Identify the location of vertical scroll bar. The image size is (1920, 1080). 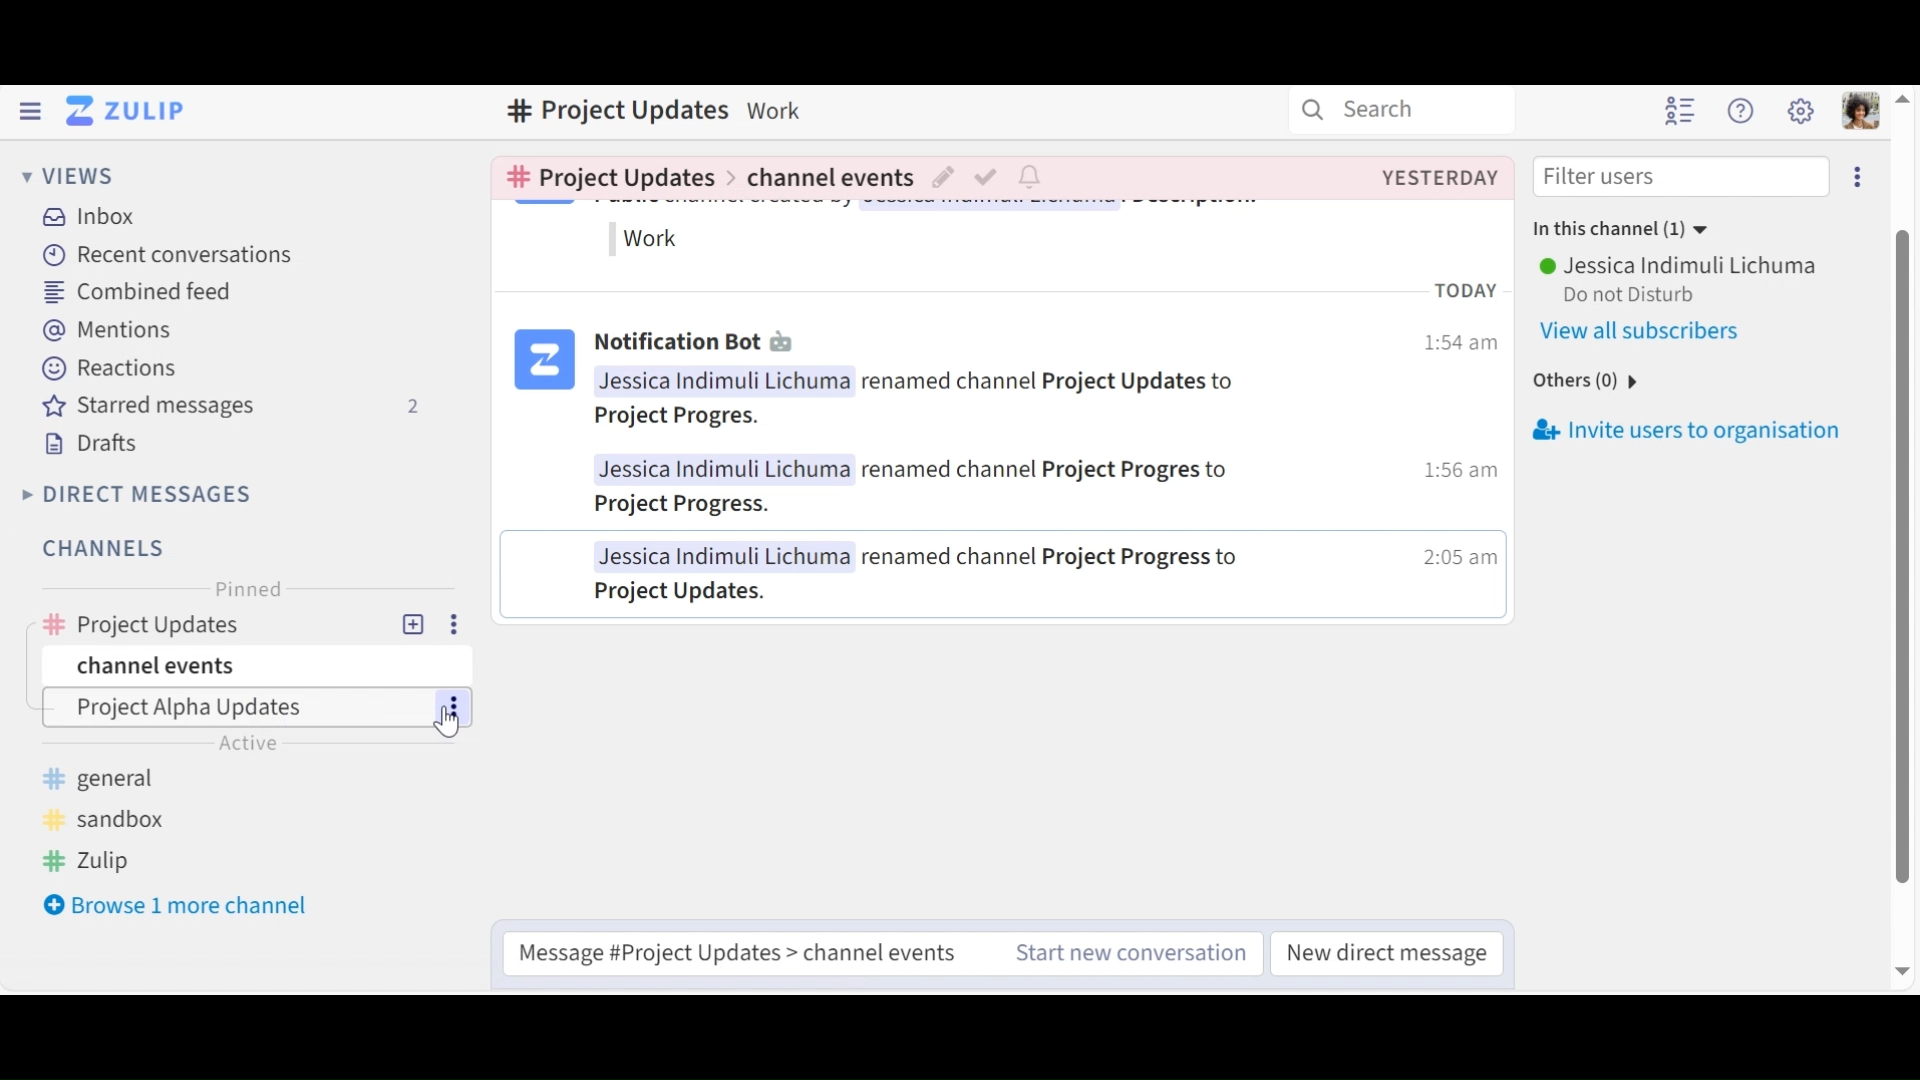
(1907, 556).